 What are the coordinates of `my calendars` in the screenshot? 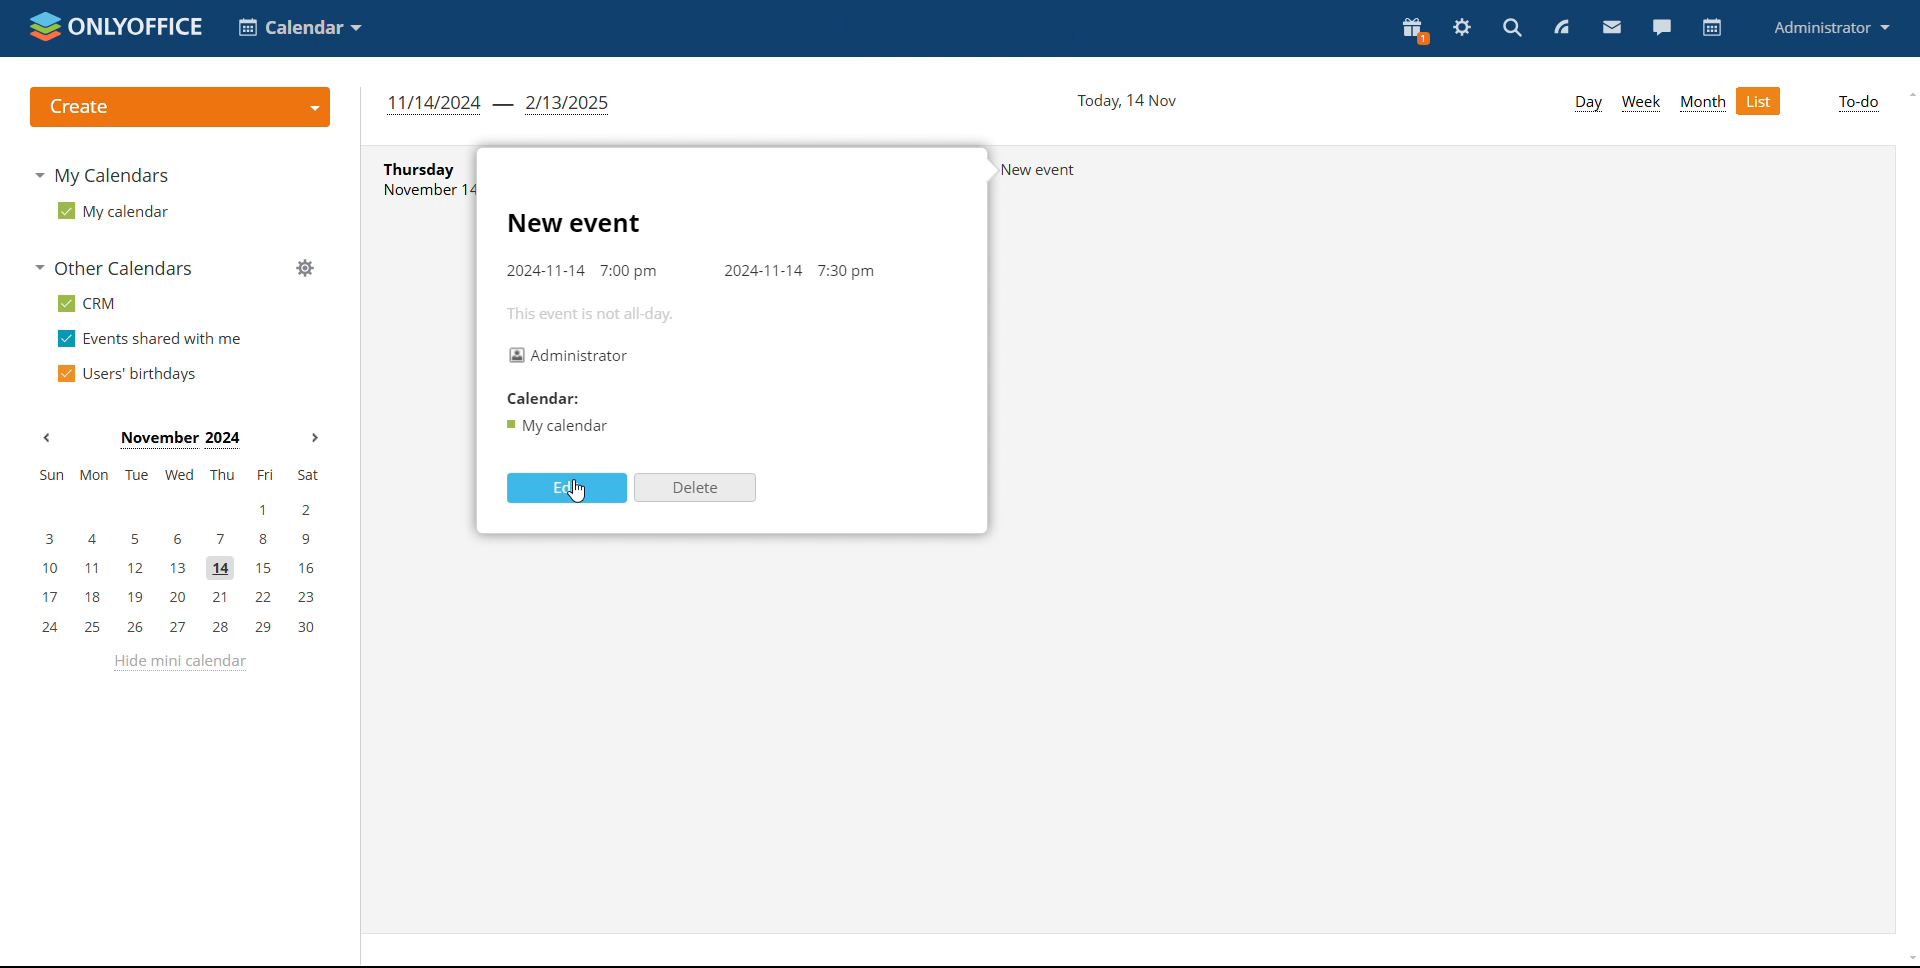 It's located at (99, 174).